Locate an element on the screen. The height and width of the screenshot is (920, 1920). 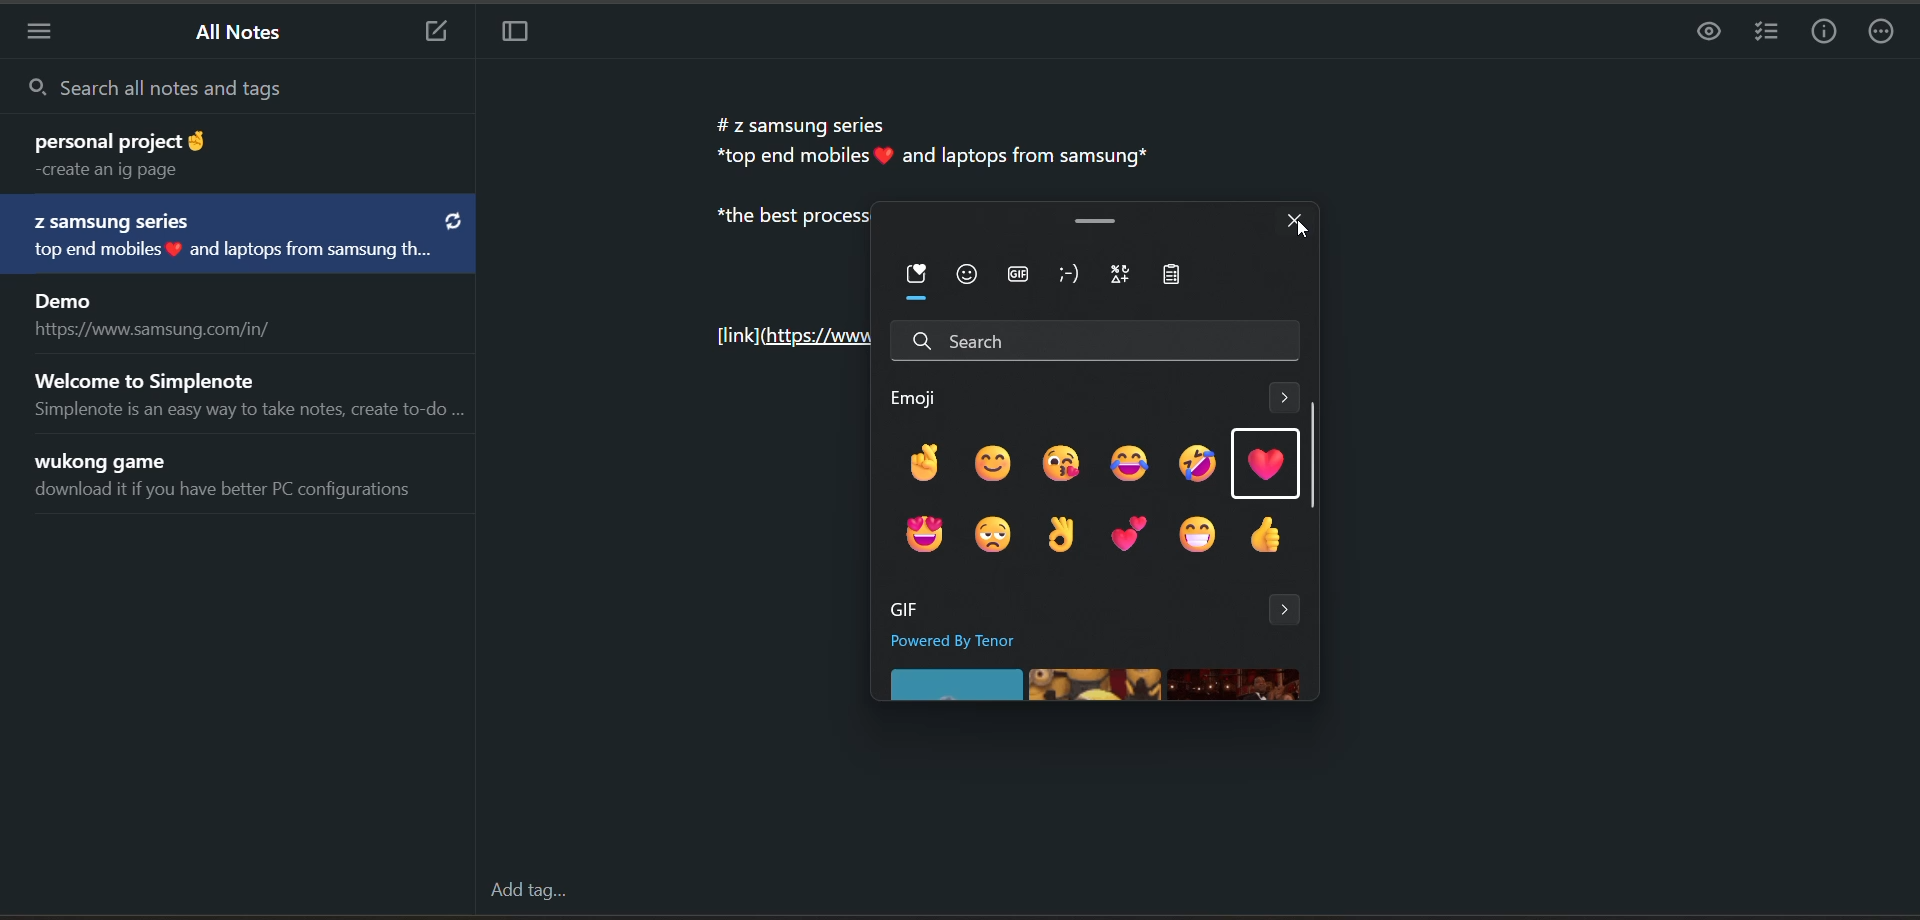
info is located at coordinates (1827, 34).